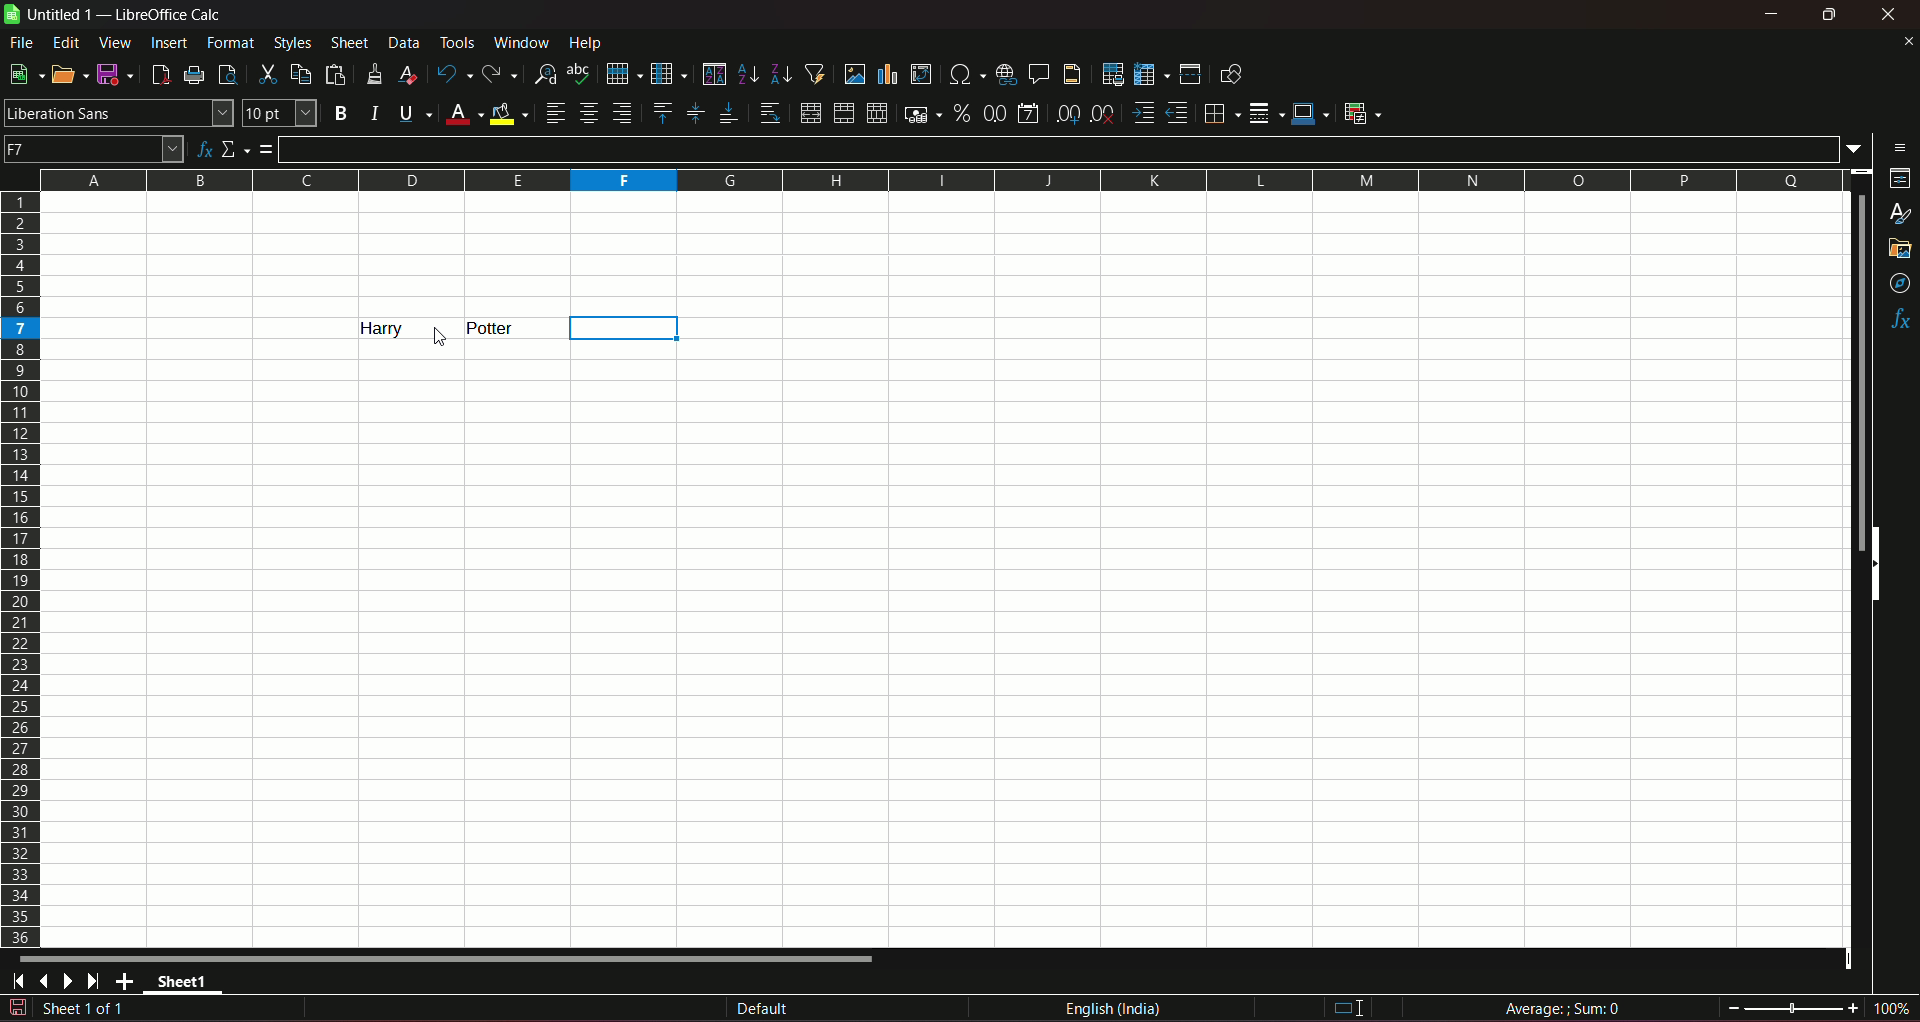 The image size is (1920, 1022). What do you see at coordinates (1566, 1008) in the screenshot?
I see `formula` at bounding box center [1566, 1008].